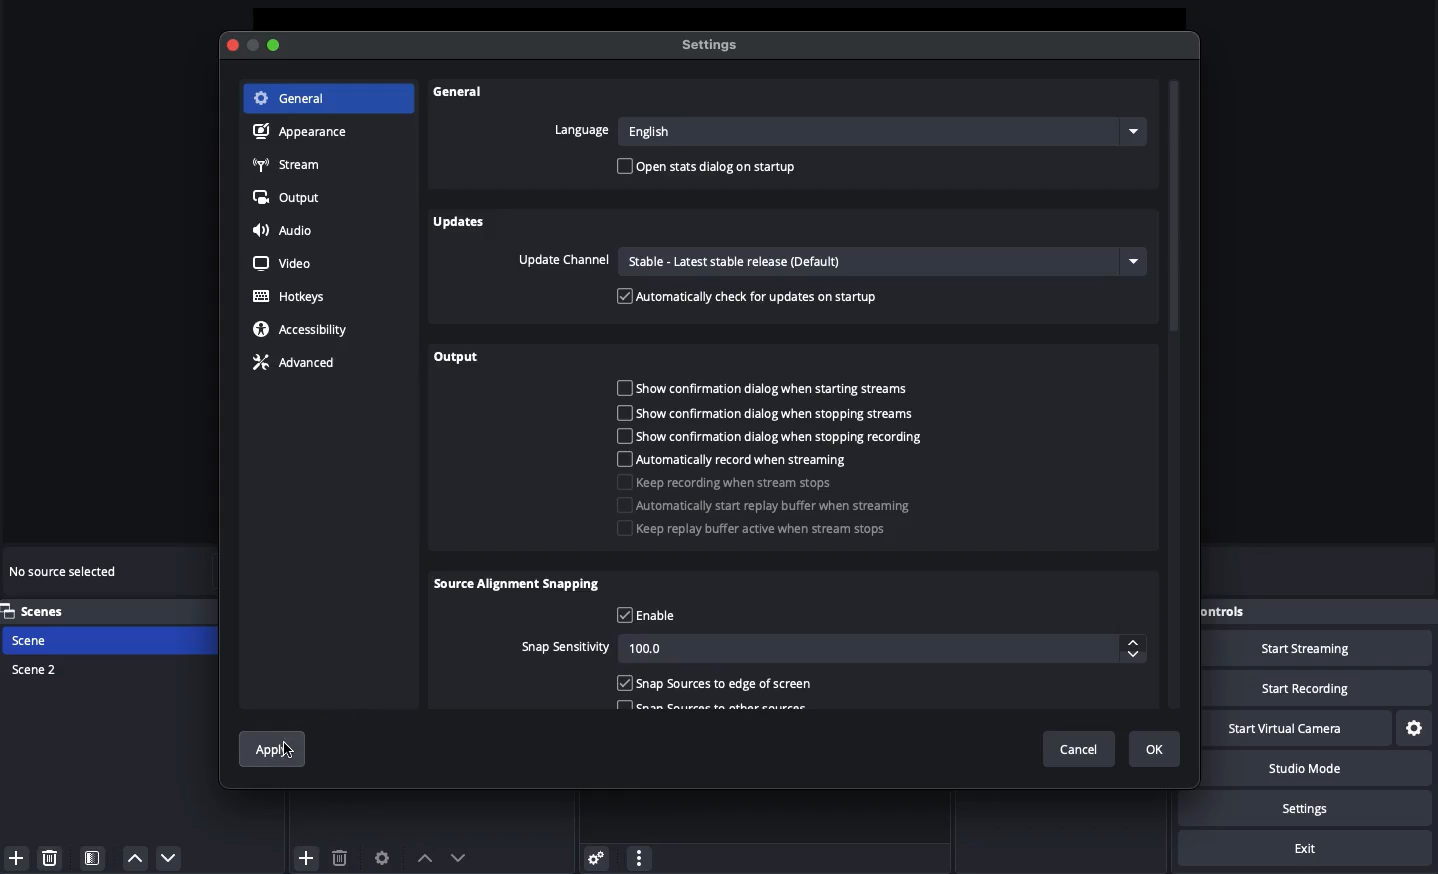  Describe the element at coordinates (93, 859) in the screenshot. I see `Scene filter` at that location.